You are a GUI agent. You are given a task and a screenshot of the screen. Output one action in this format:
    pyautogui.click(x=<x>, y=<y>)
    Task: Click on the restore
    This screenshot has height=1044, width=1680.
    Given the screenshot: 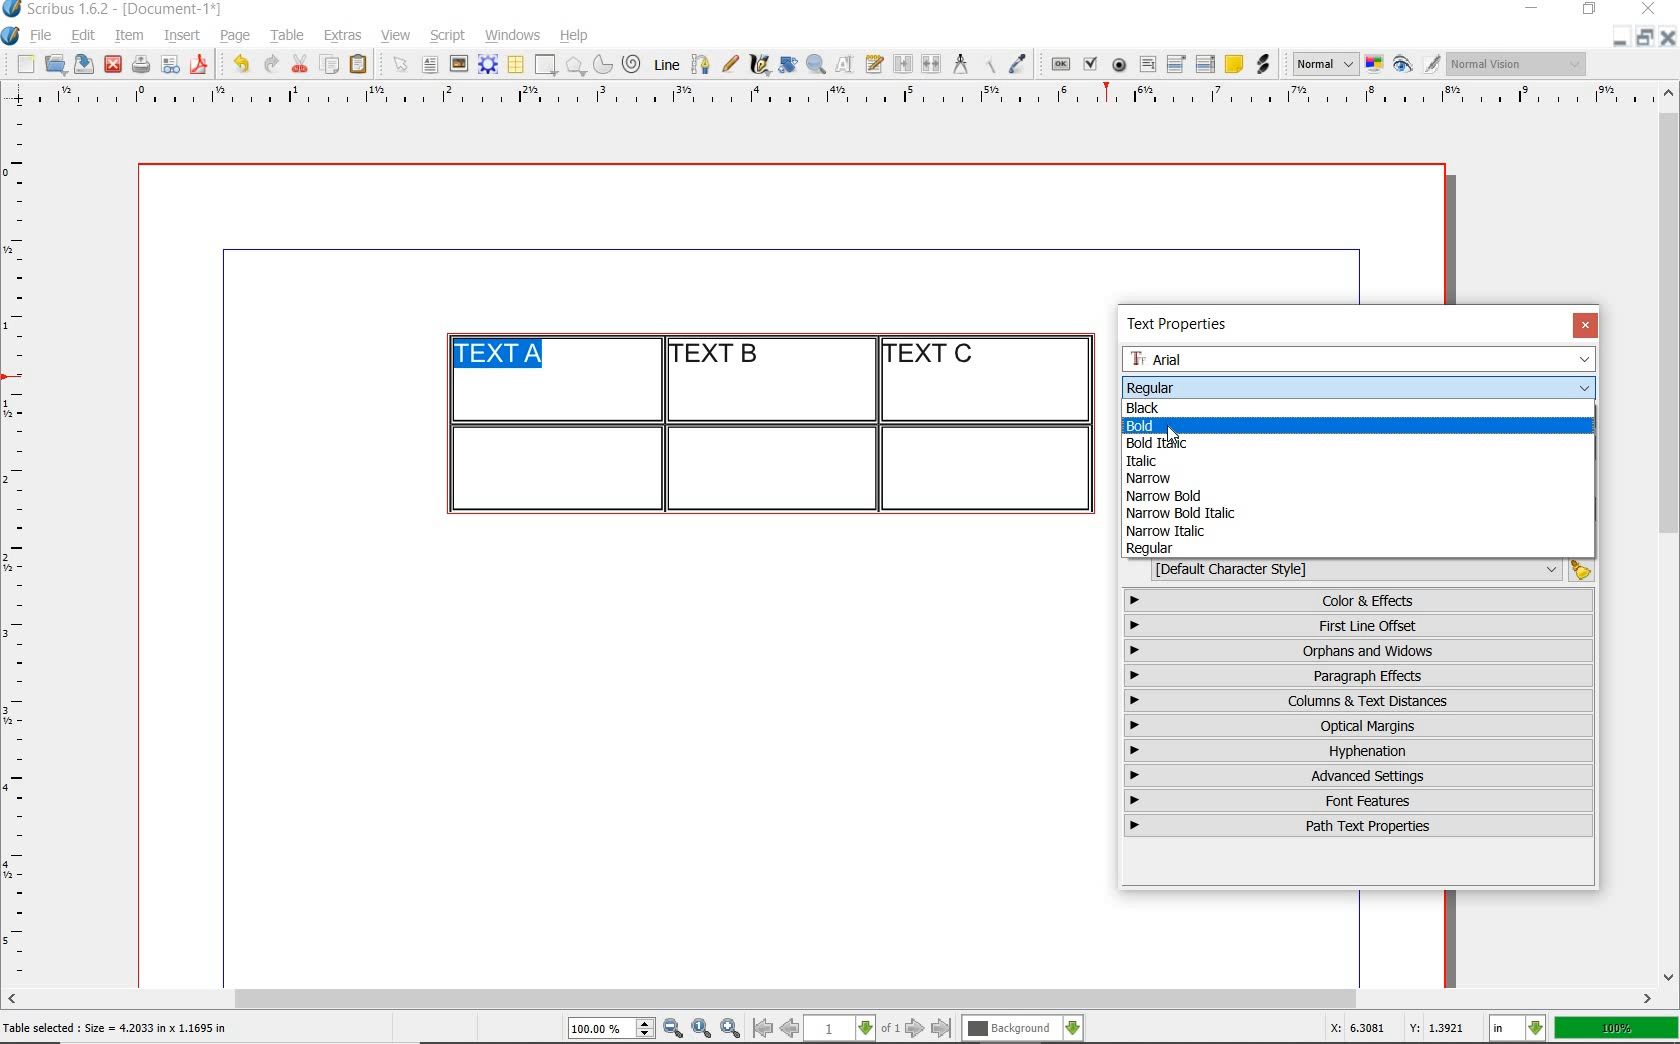 What is the action you would take?
    pyautogui.click(x=1645, y=36)
    